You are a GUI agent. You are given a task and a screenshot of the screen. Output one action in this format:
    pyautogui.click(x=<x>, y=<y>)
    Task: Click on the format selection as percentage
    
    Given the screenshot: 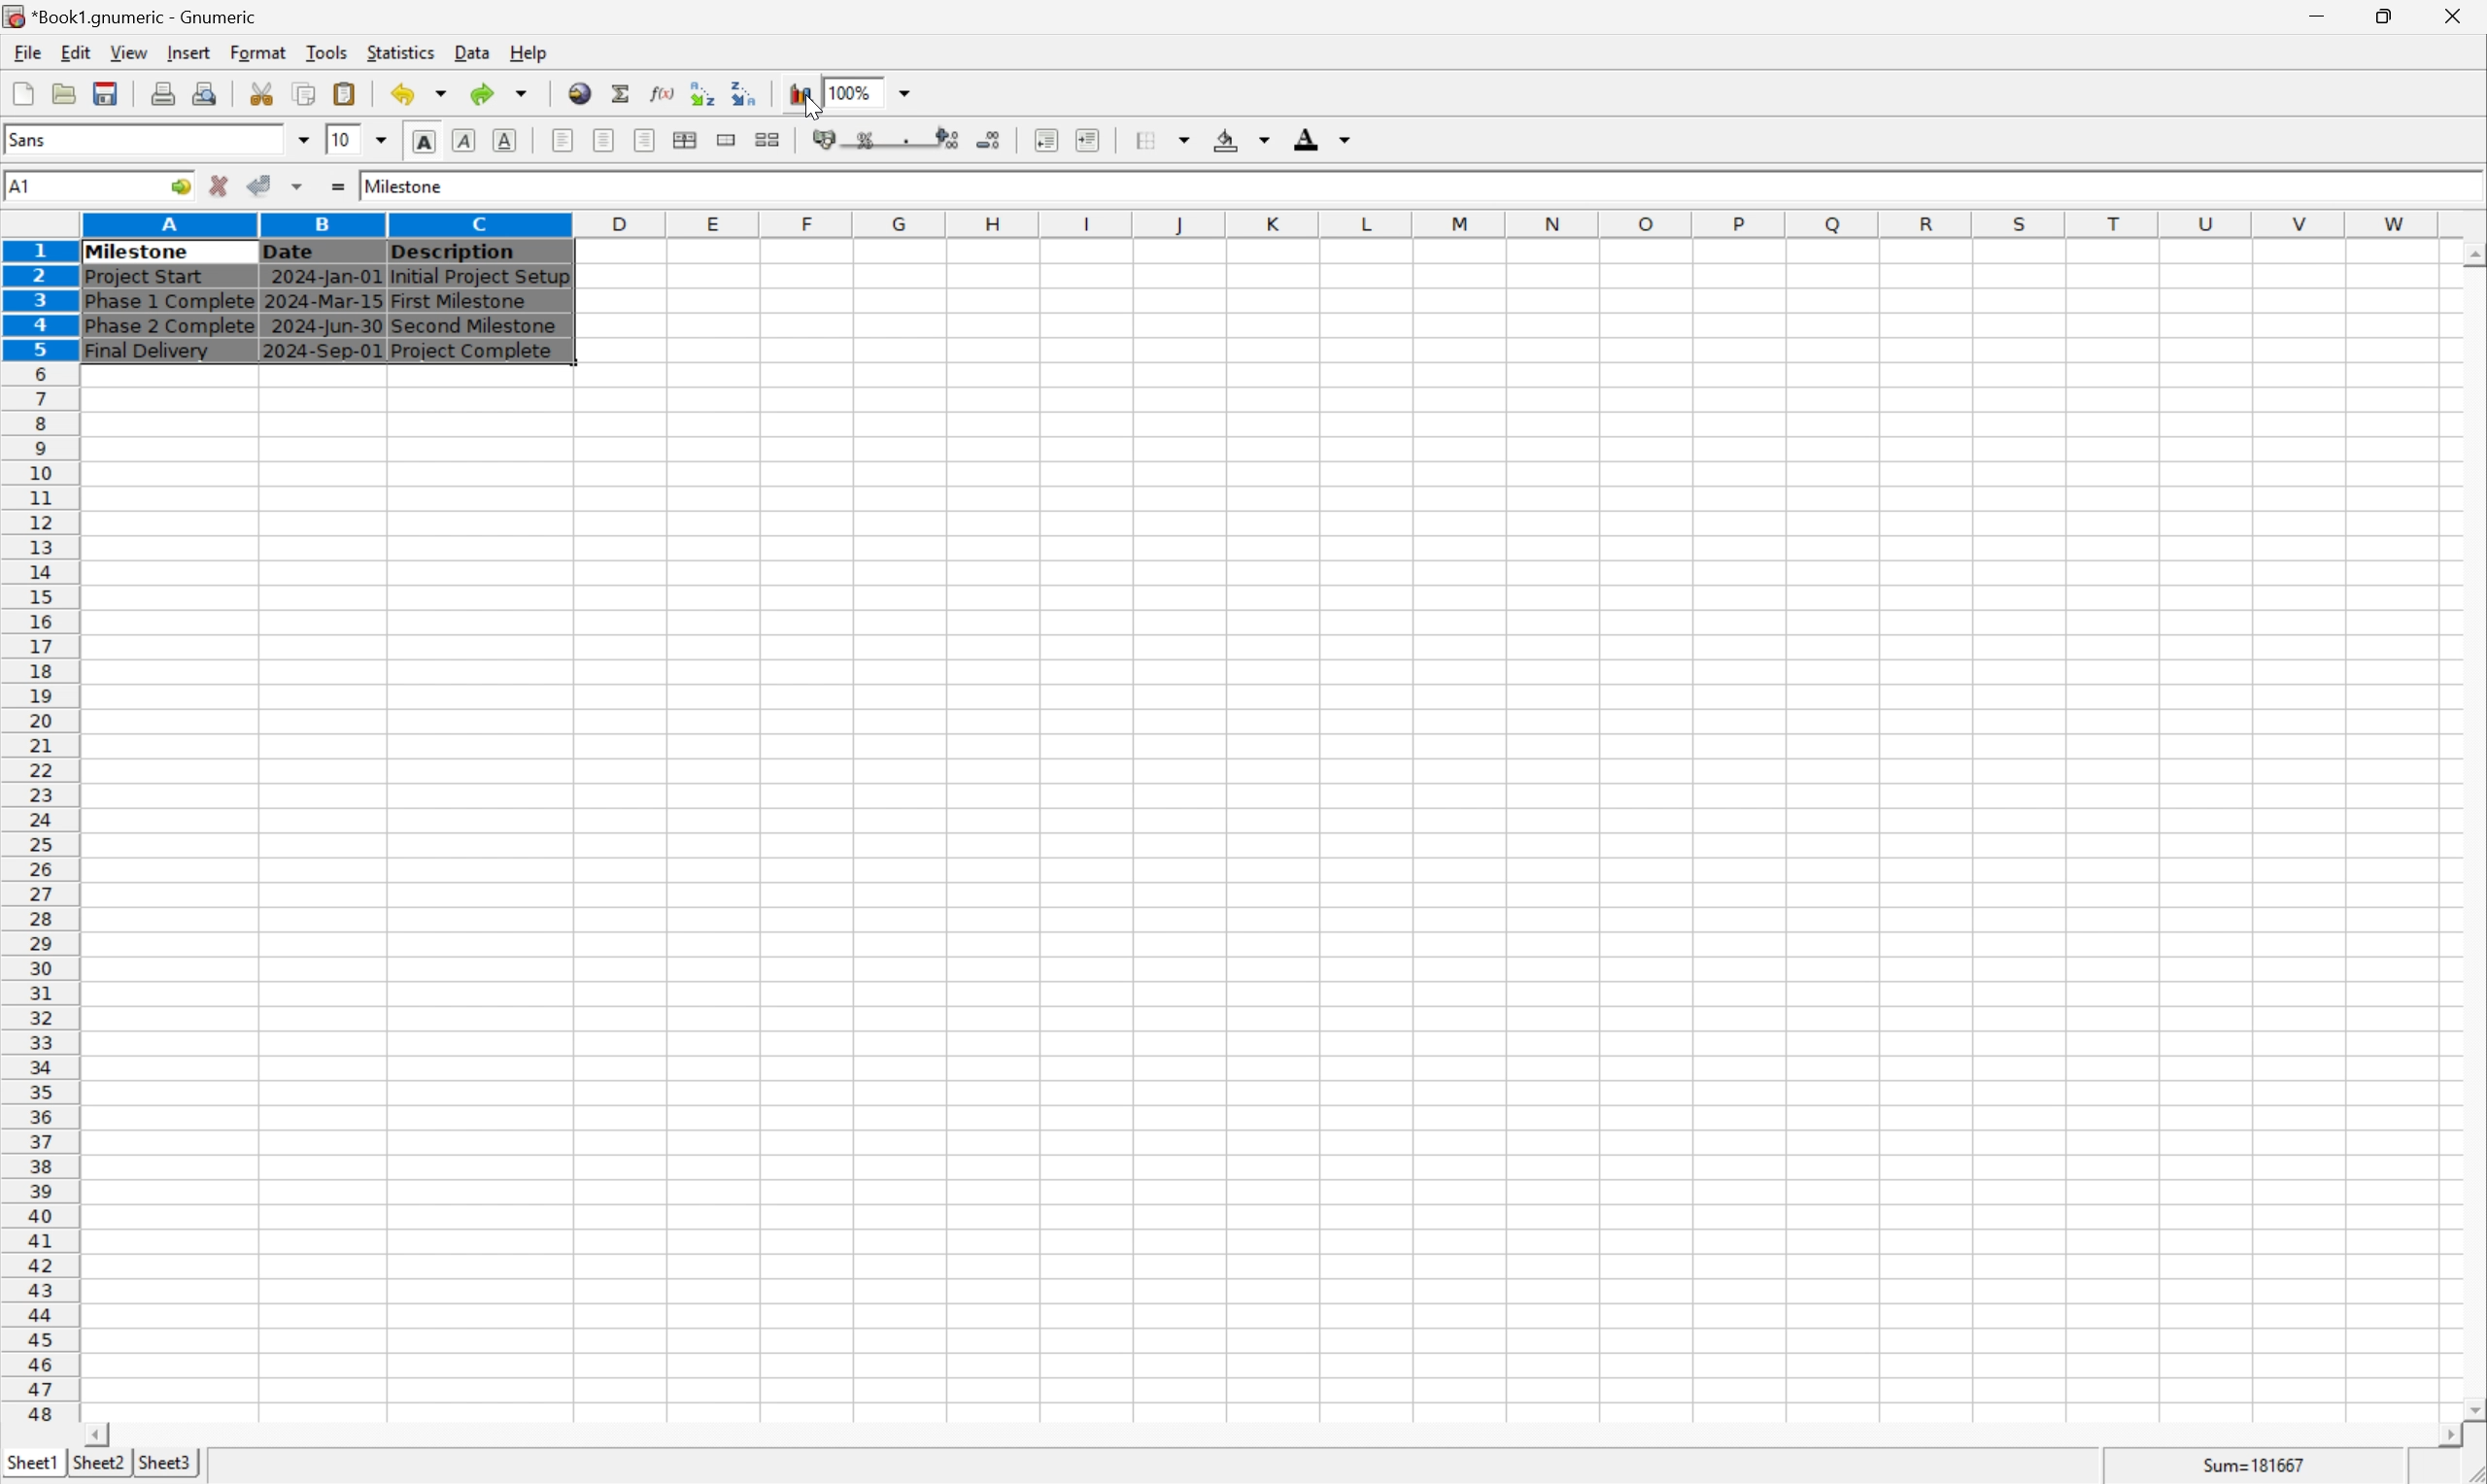 What is the action you would take?
    pyautogui.click(x=868, y=139)
    